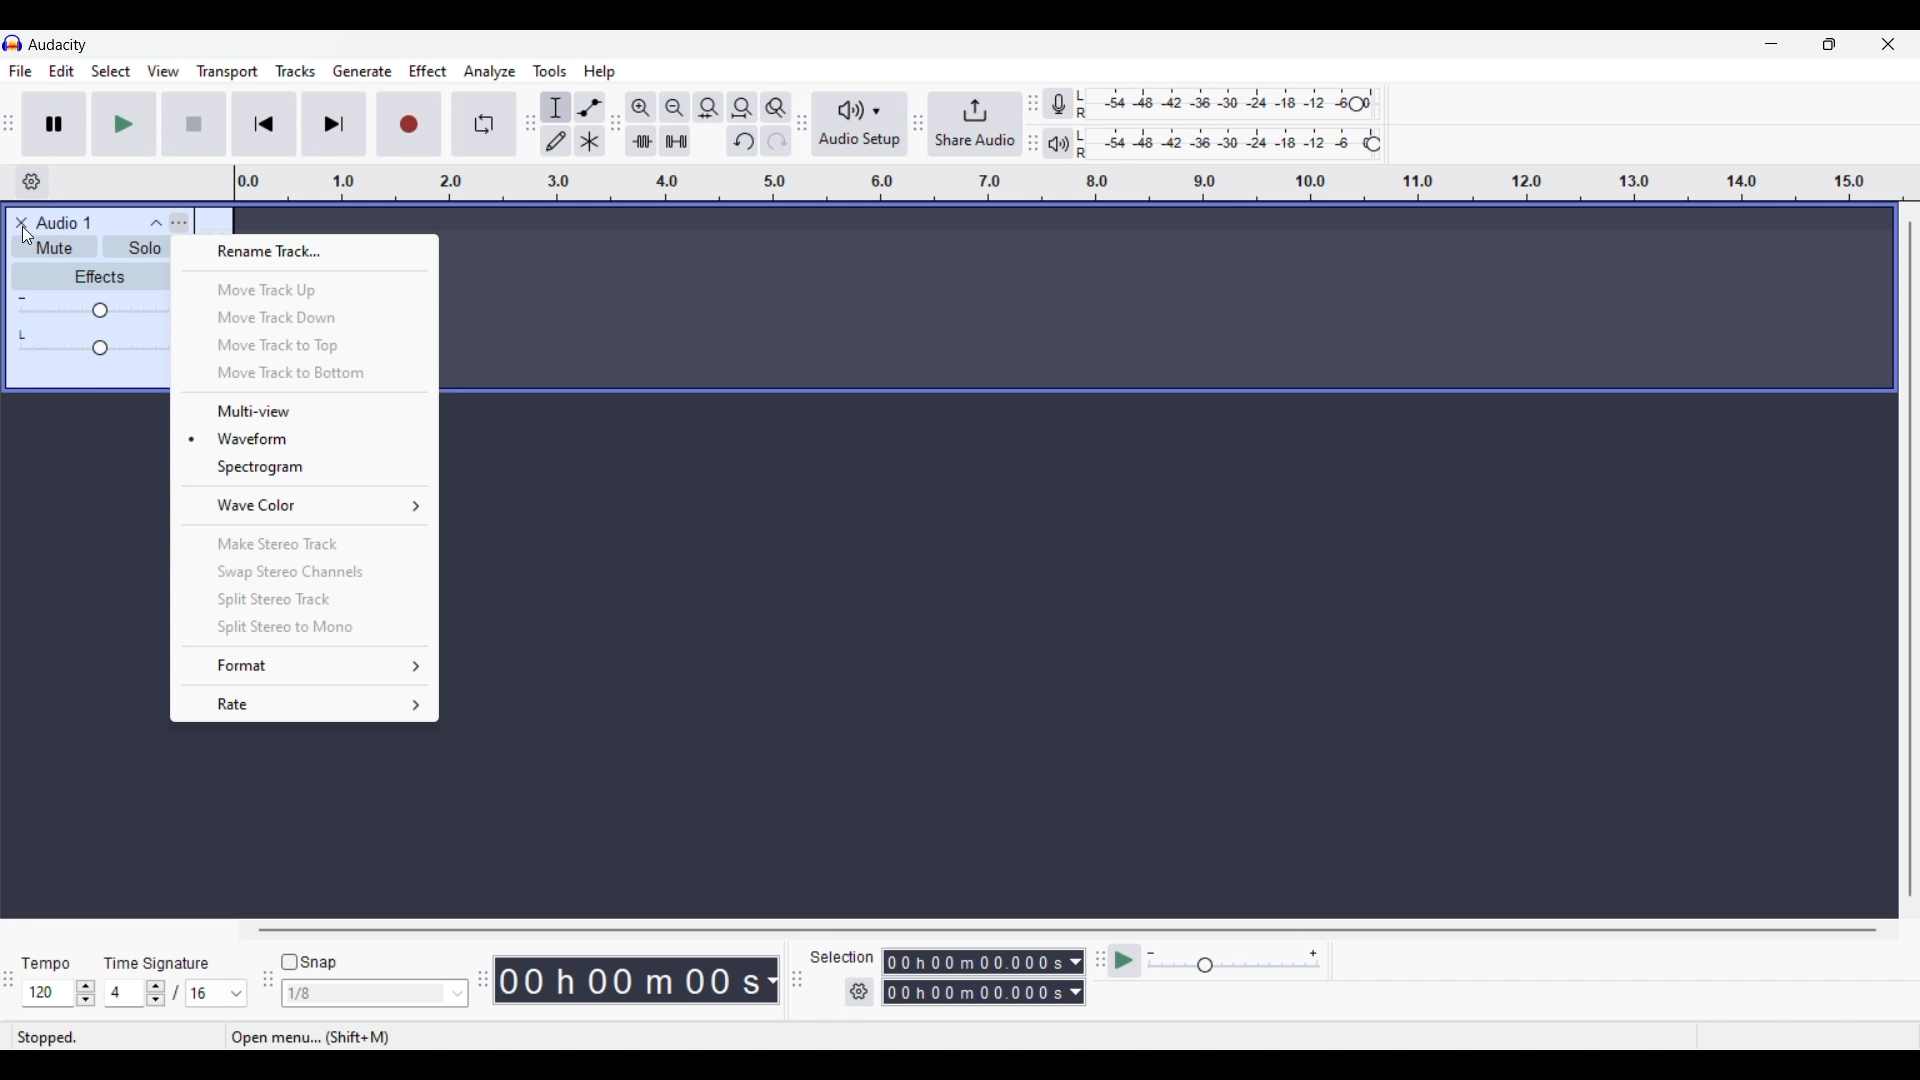  Describe the element at coordinates (303, 666) in the screenshot. I see `Format options, current selection` at that location.